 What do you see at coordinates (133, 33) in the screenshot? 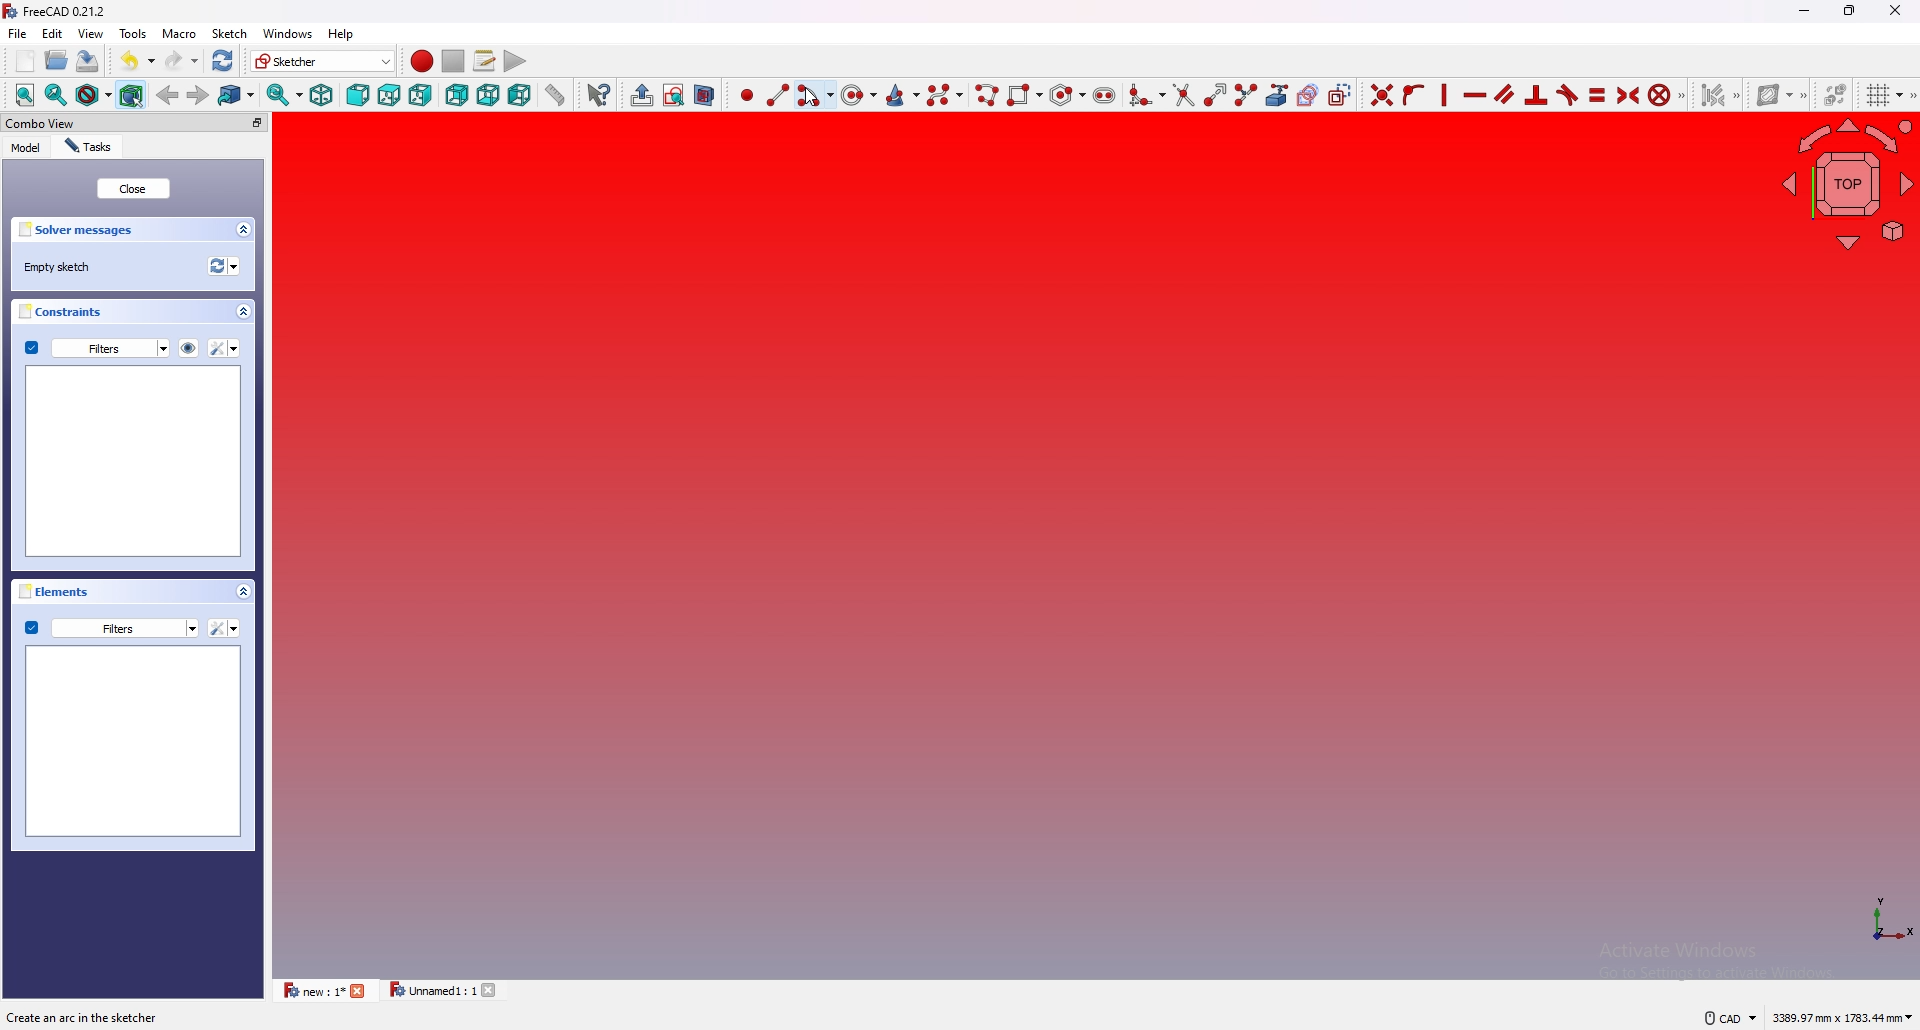
I see `tools` at bounding box center [133, 33].